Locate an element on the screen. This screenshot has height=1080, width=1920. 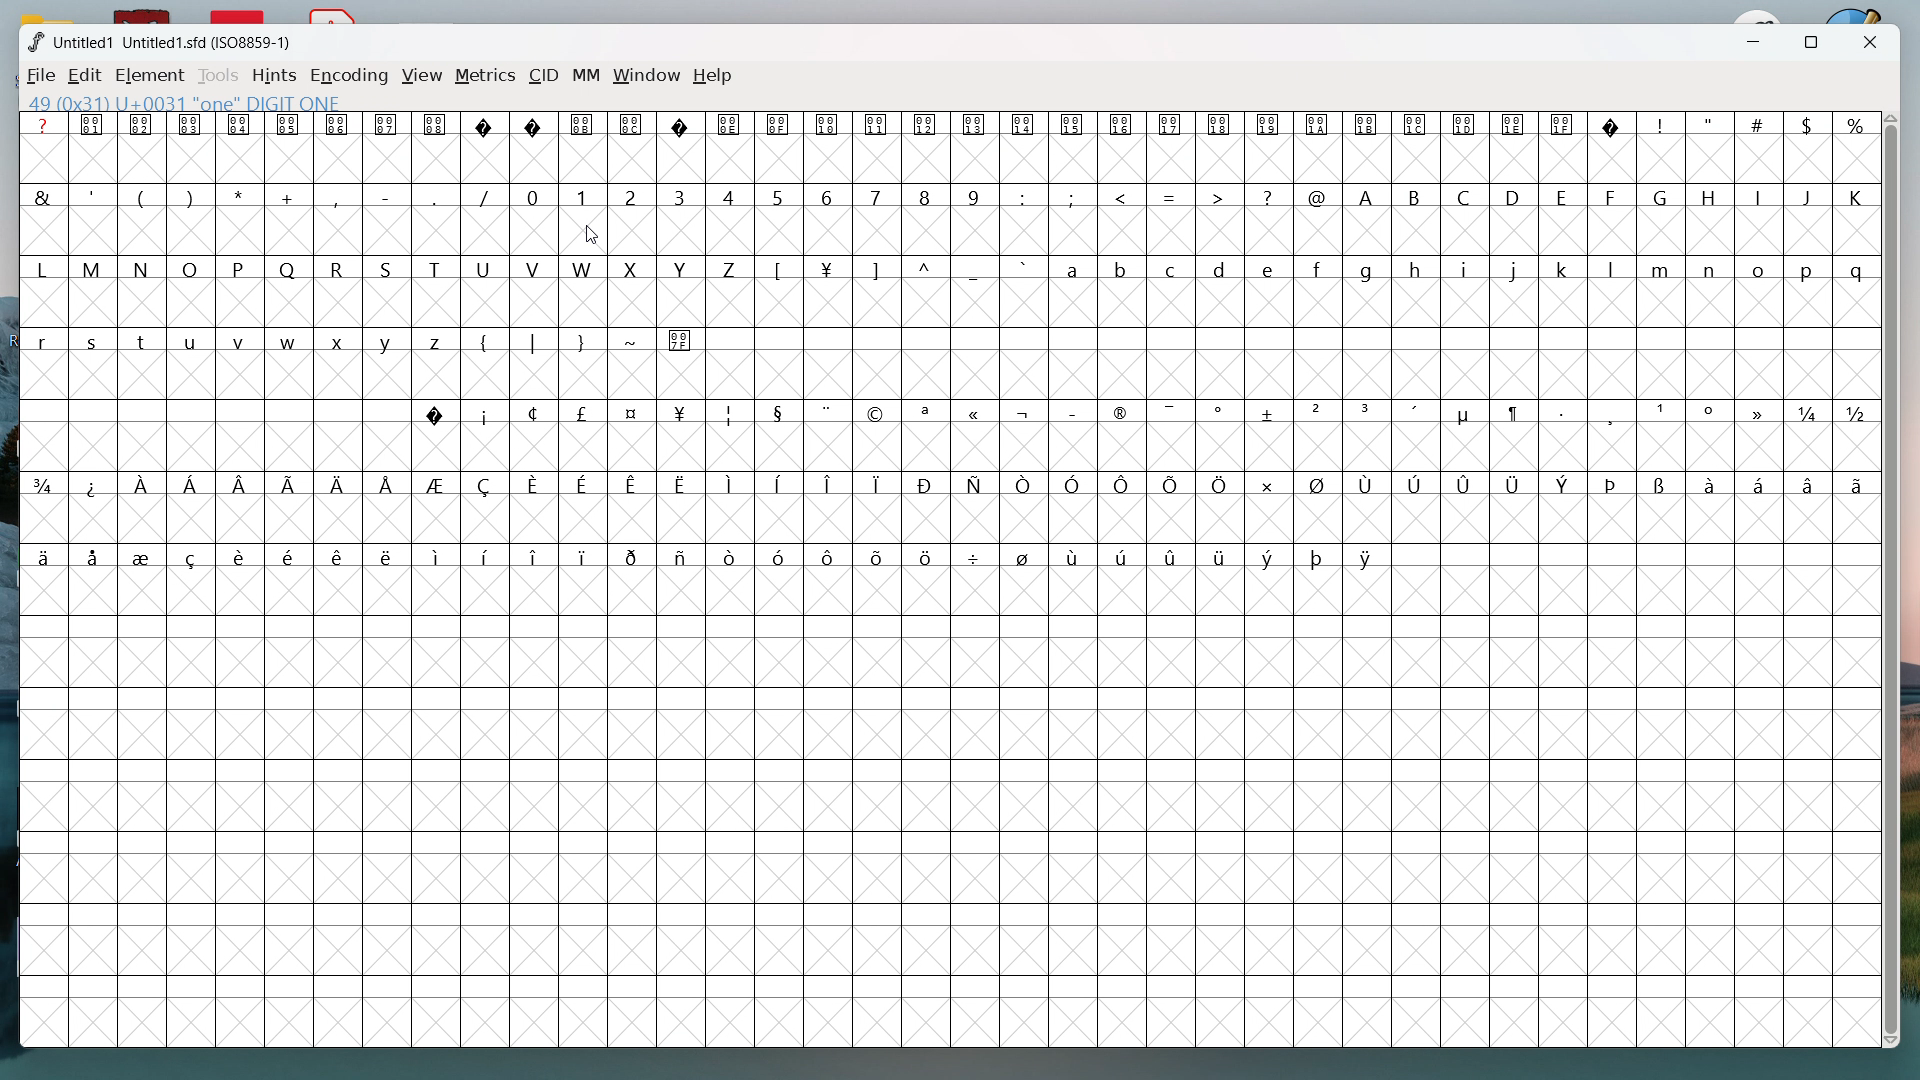
symbol is located at coordinates (584, 556).